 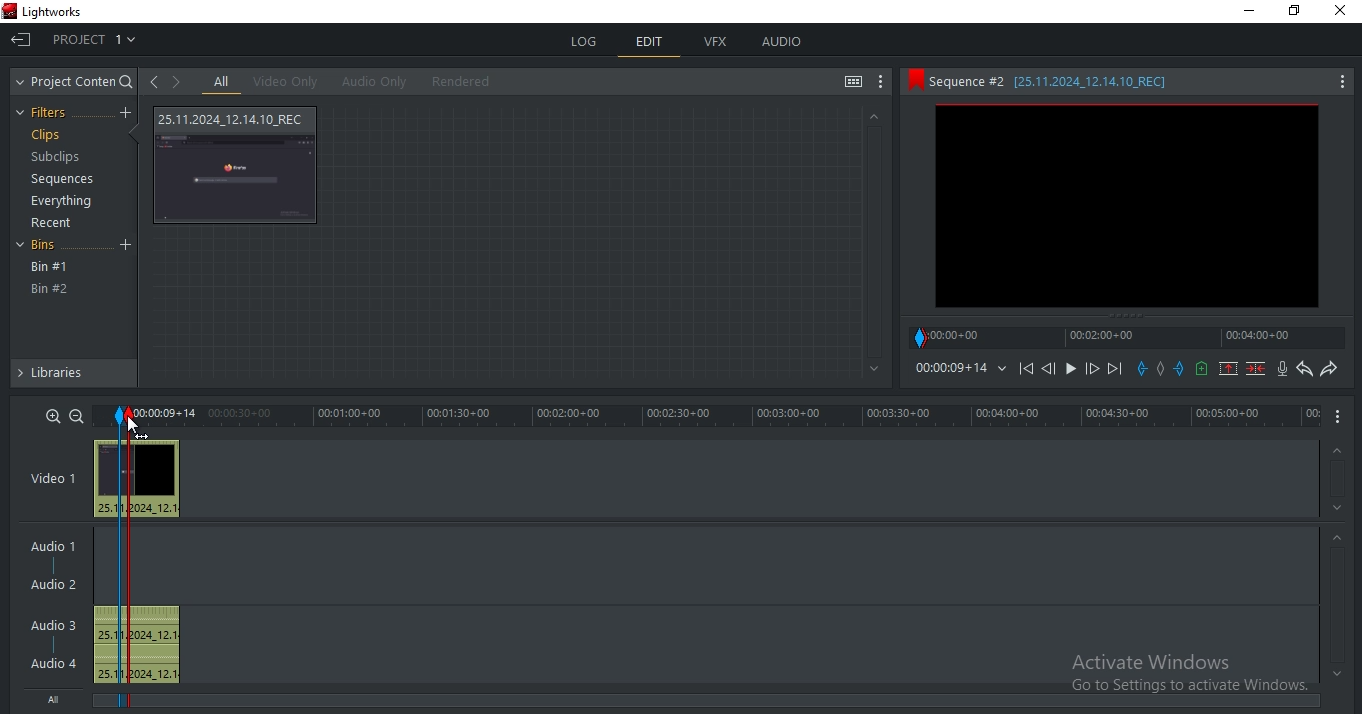 I want to click on Up, so click(x=1339, y=448).